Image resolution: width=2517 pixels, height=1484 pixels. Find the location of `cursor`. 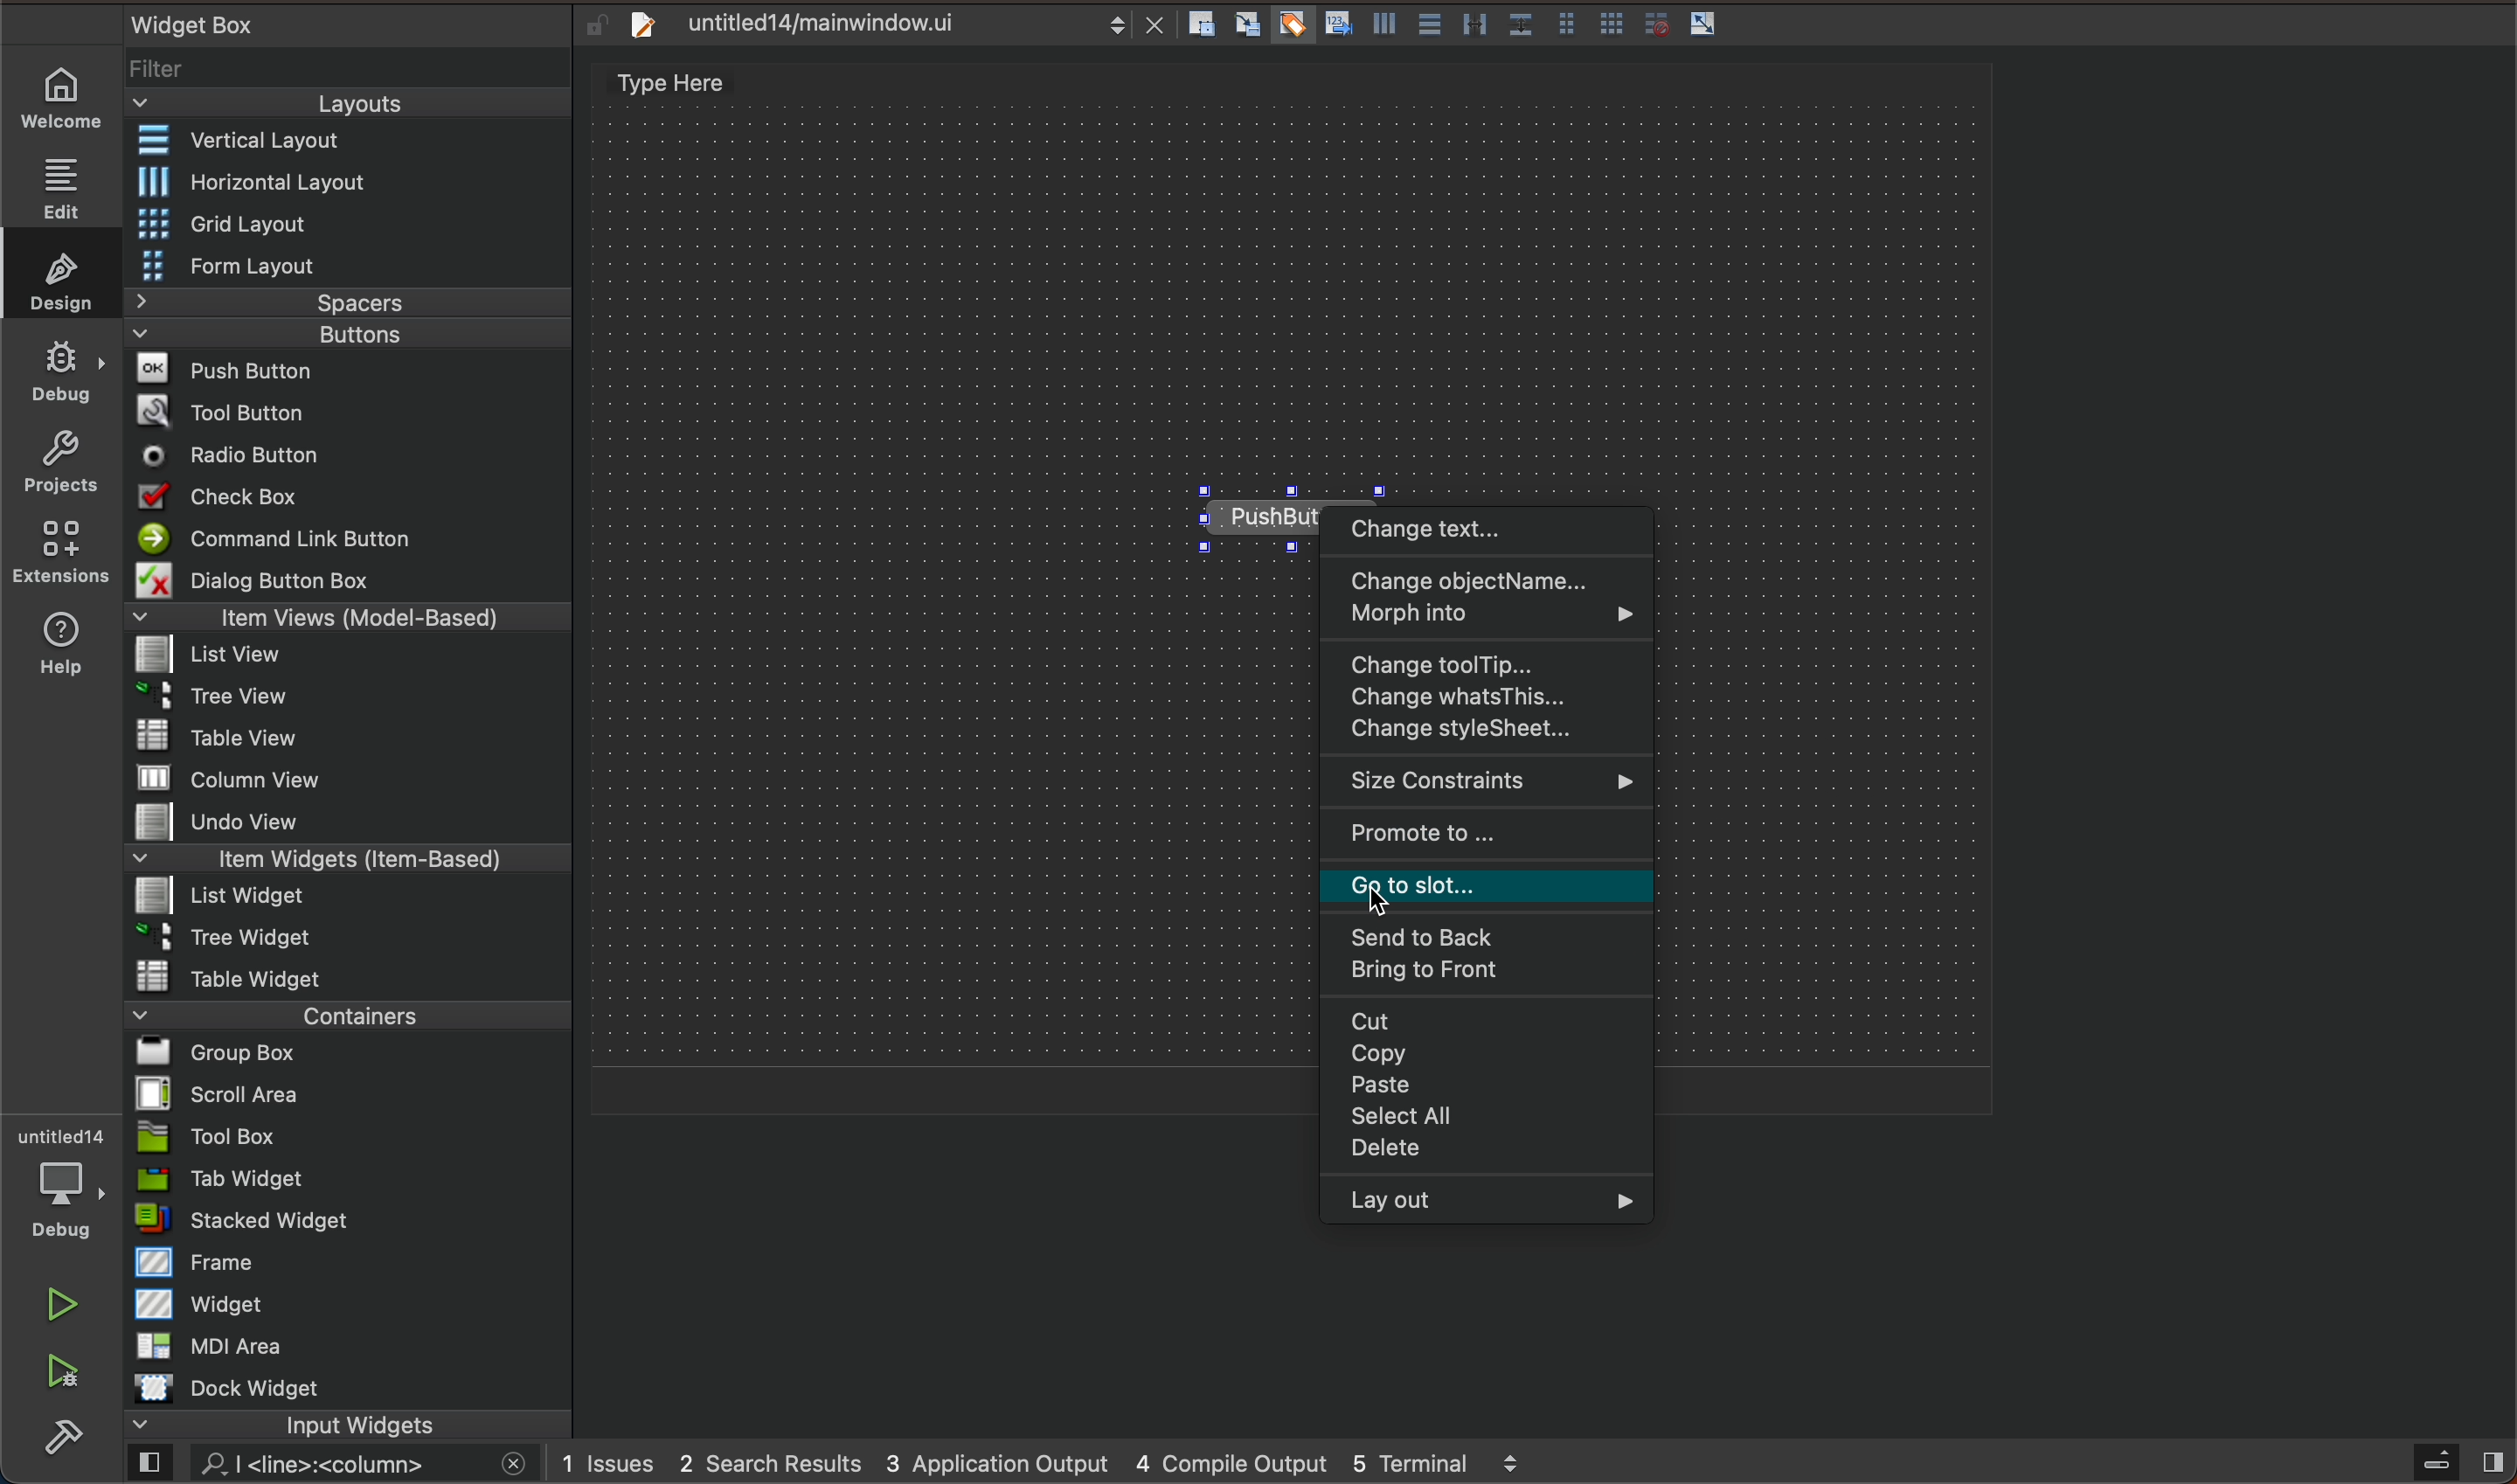

cursor is located at coordinates (1223, 519).